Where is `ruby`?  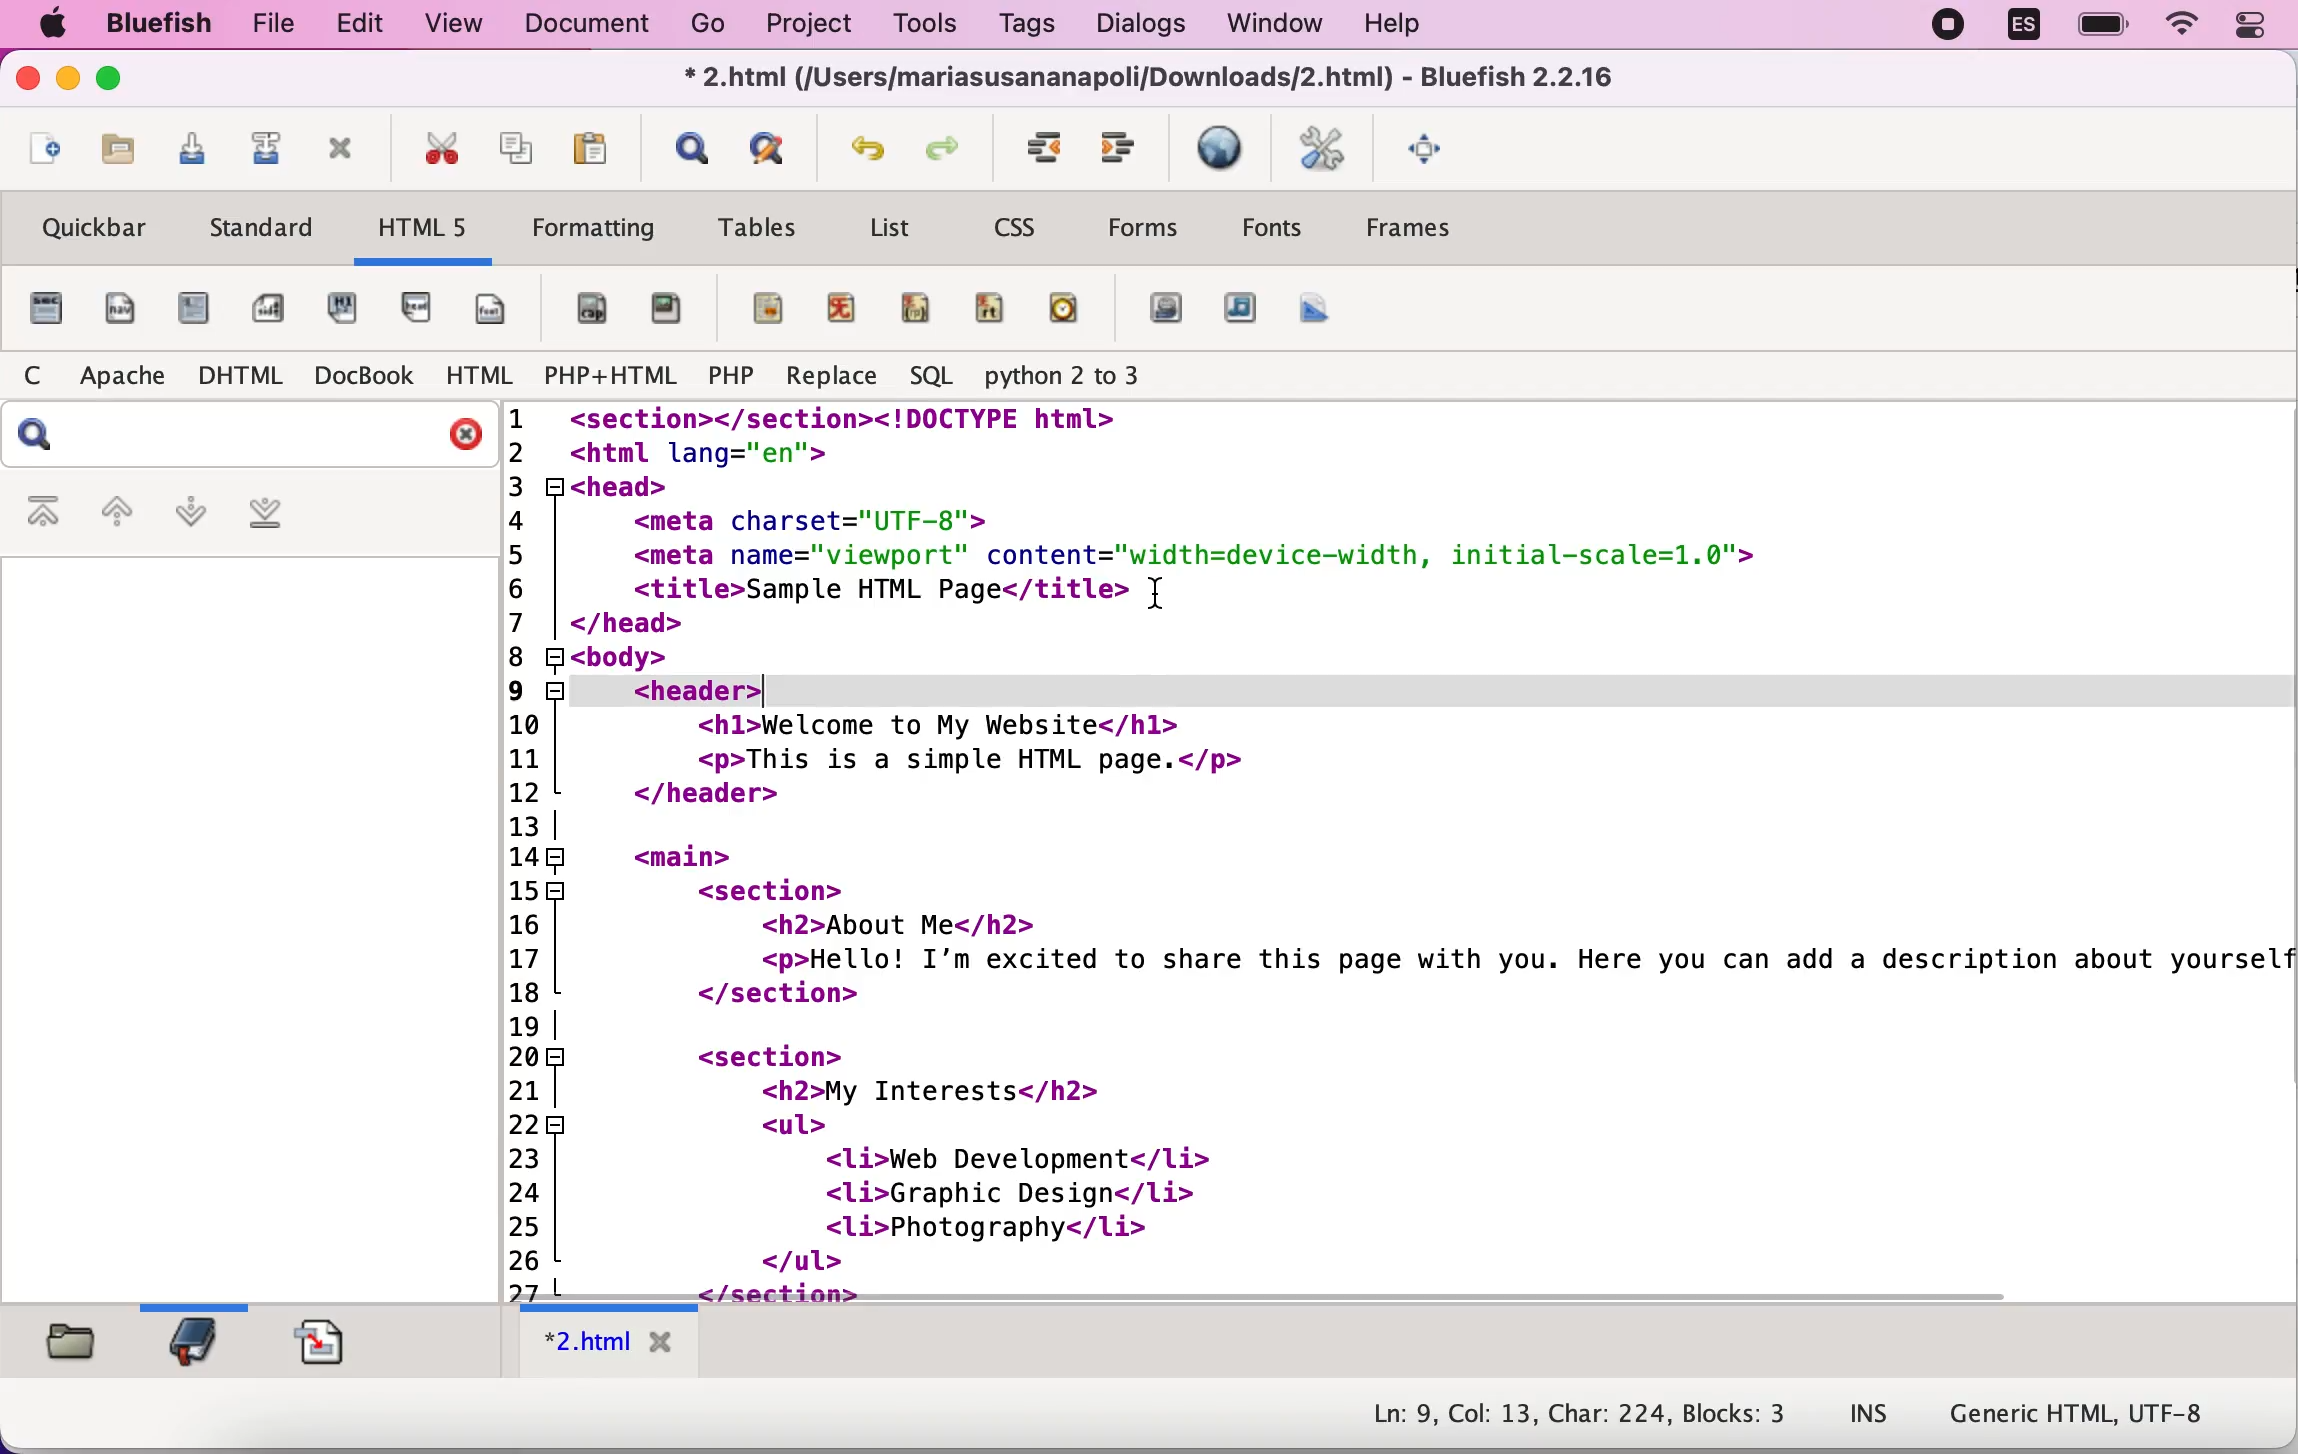 ruby is located at coordinates (849, 303).